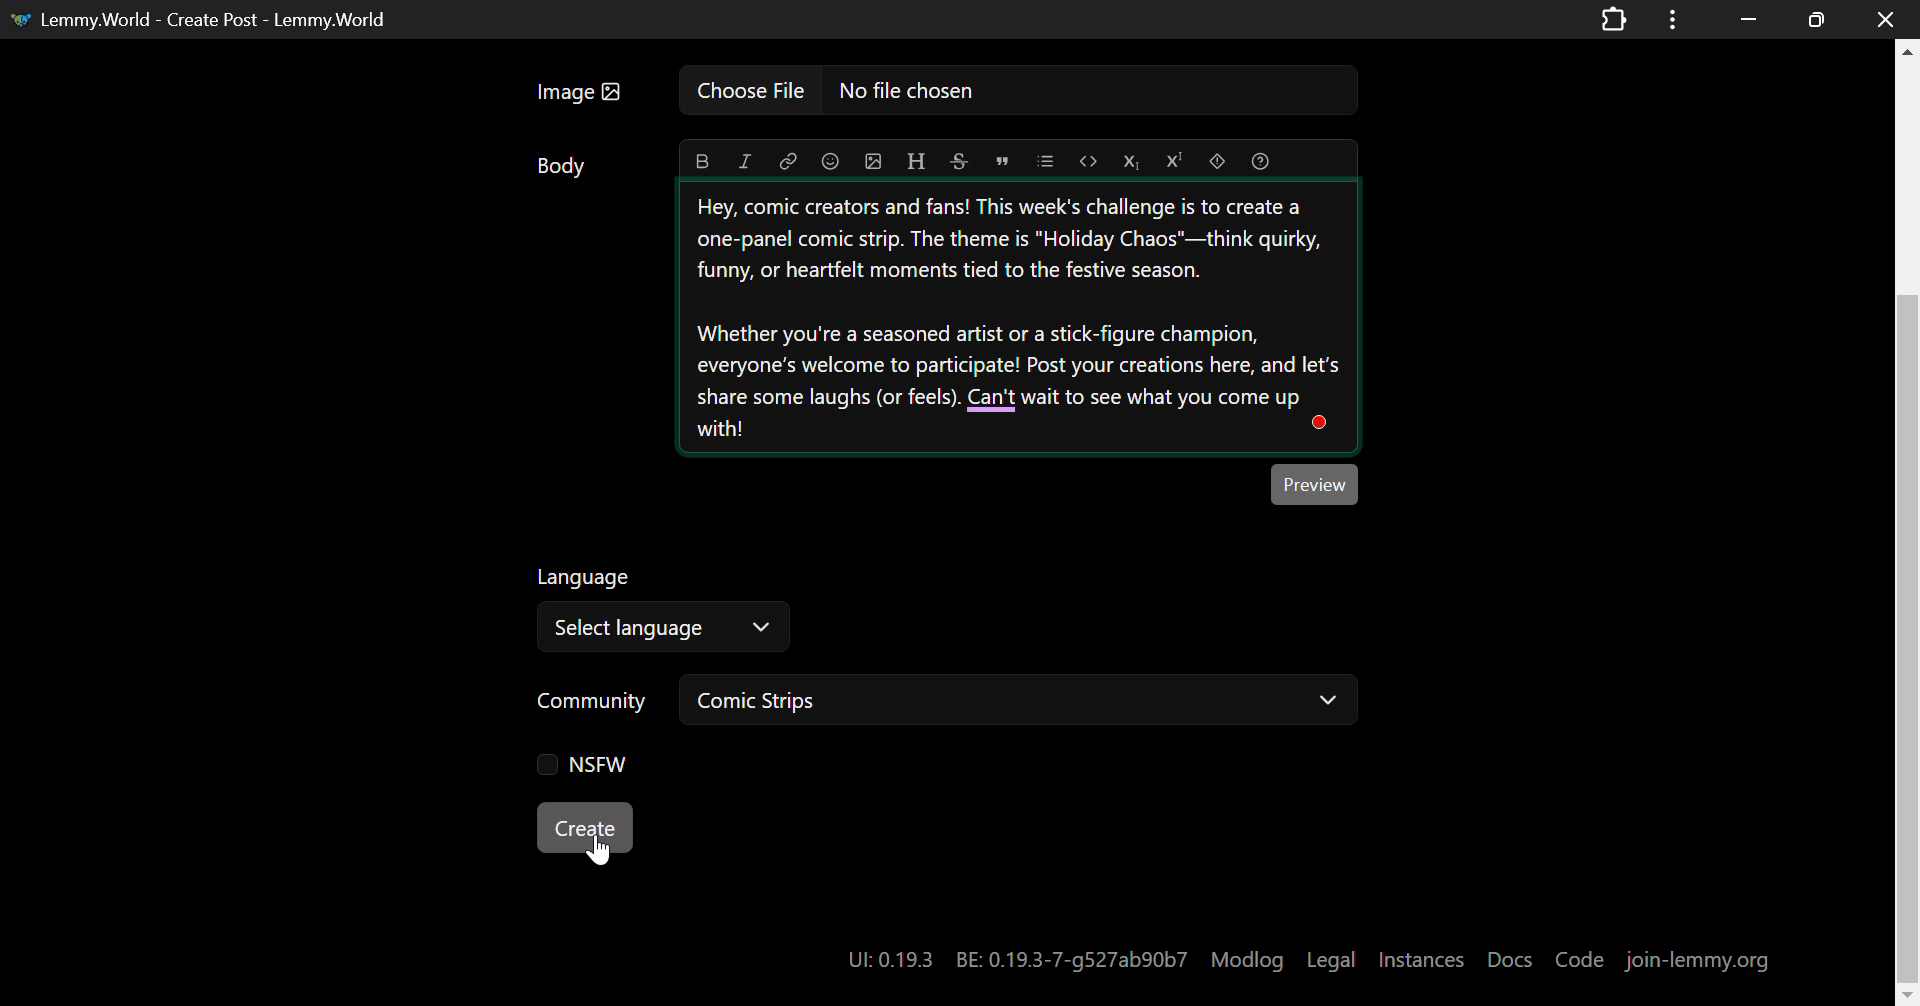 This screenshot has width=1920, height=1006. I want to click on Application Extension, so click(1618, 17).